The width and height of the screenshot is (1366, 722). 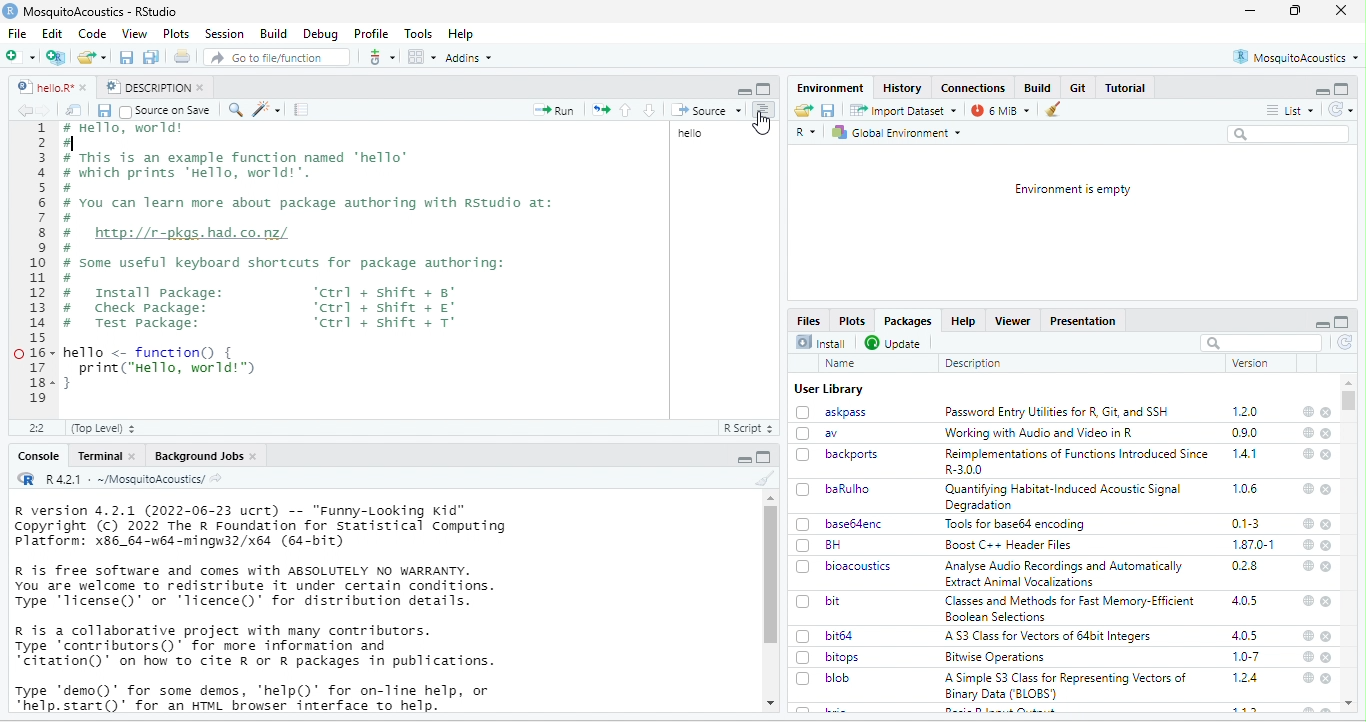 I want to click on av, so click(x=824, y=433).